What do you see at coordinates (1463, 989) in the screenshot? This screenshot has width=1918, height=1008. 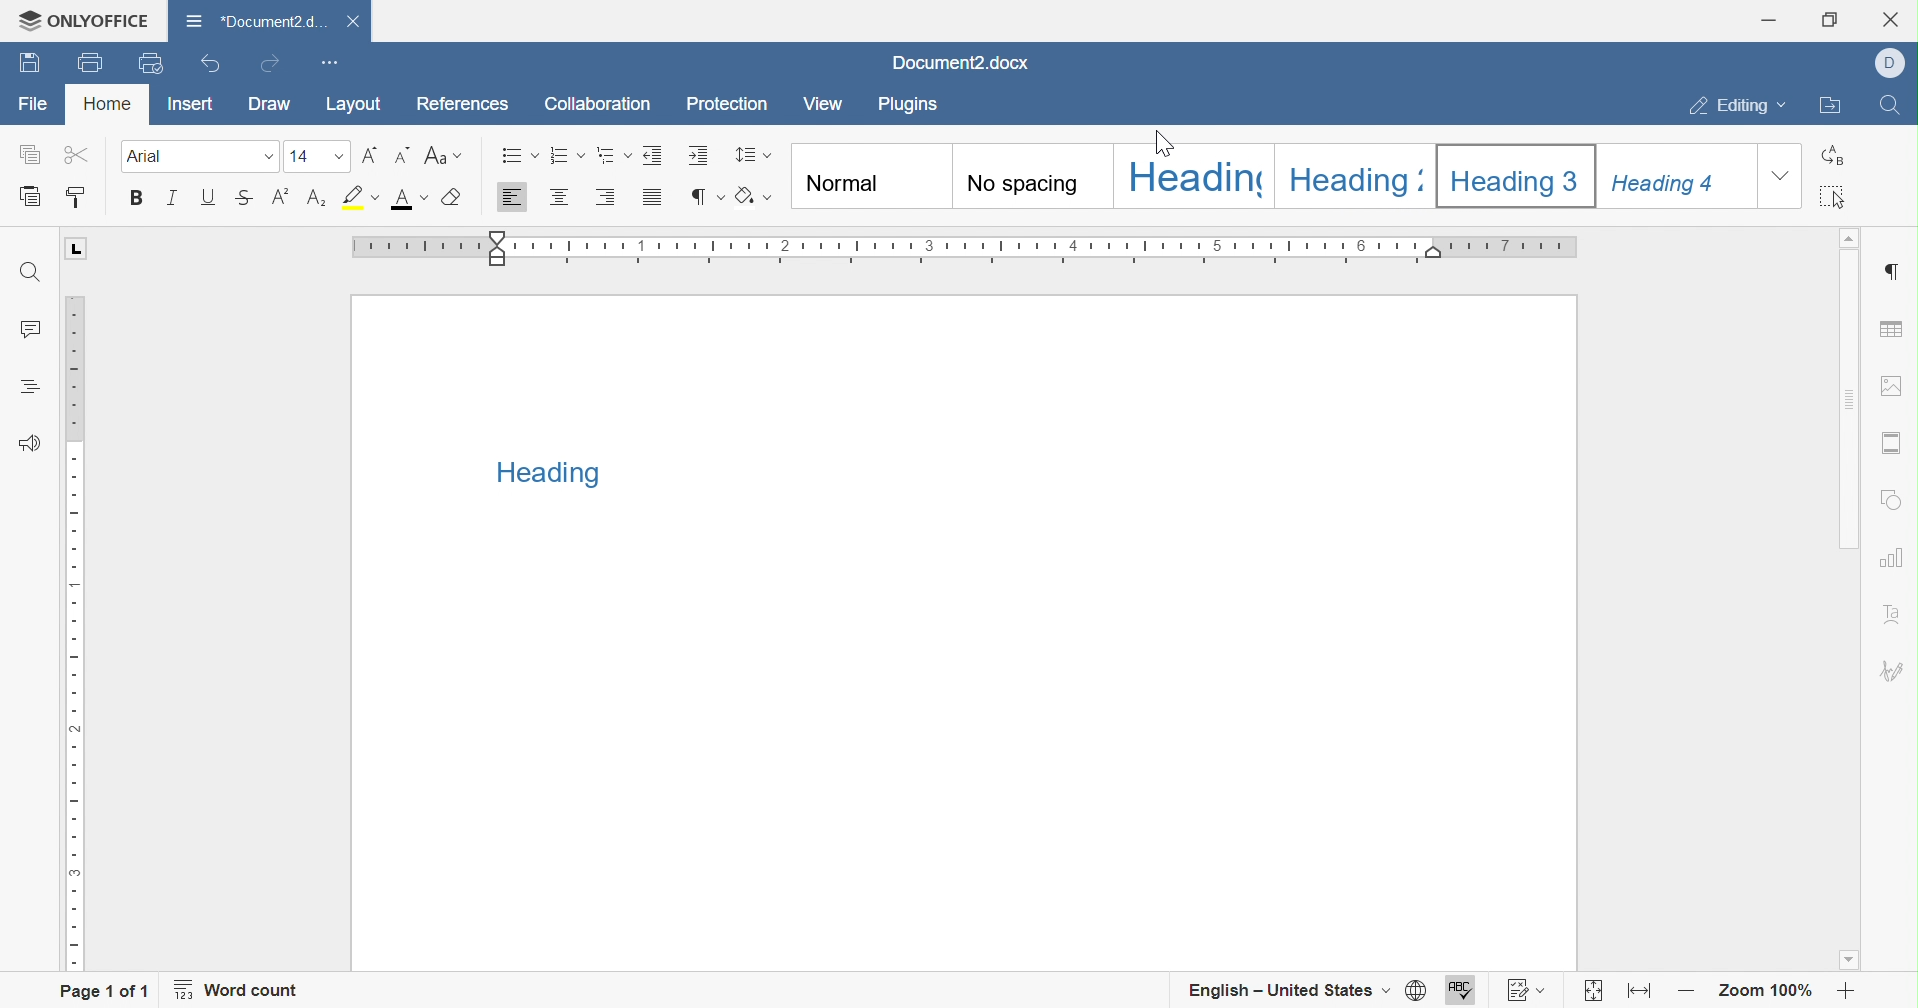 I see `Check Spelling` at bounding box center [1463, 989].